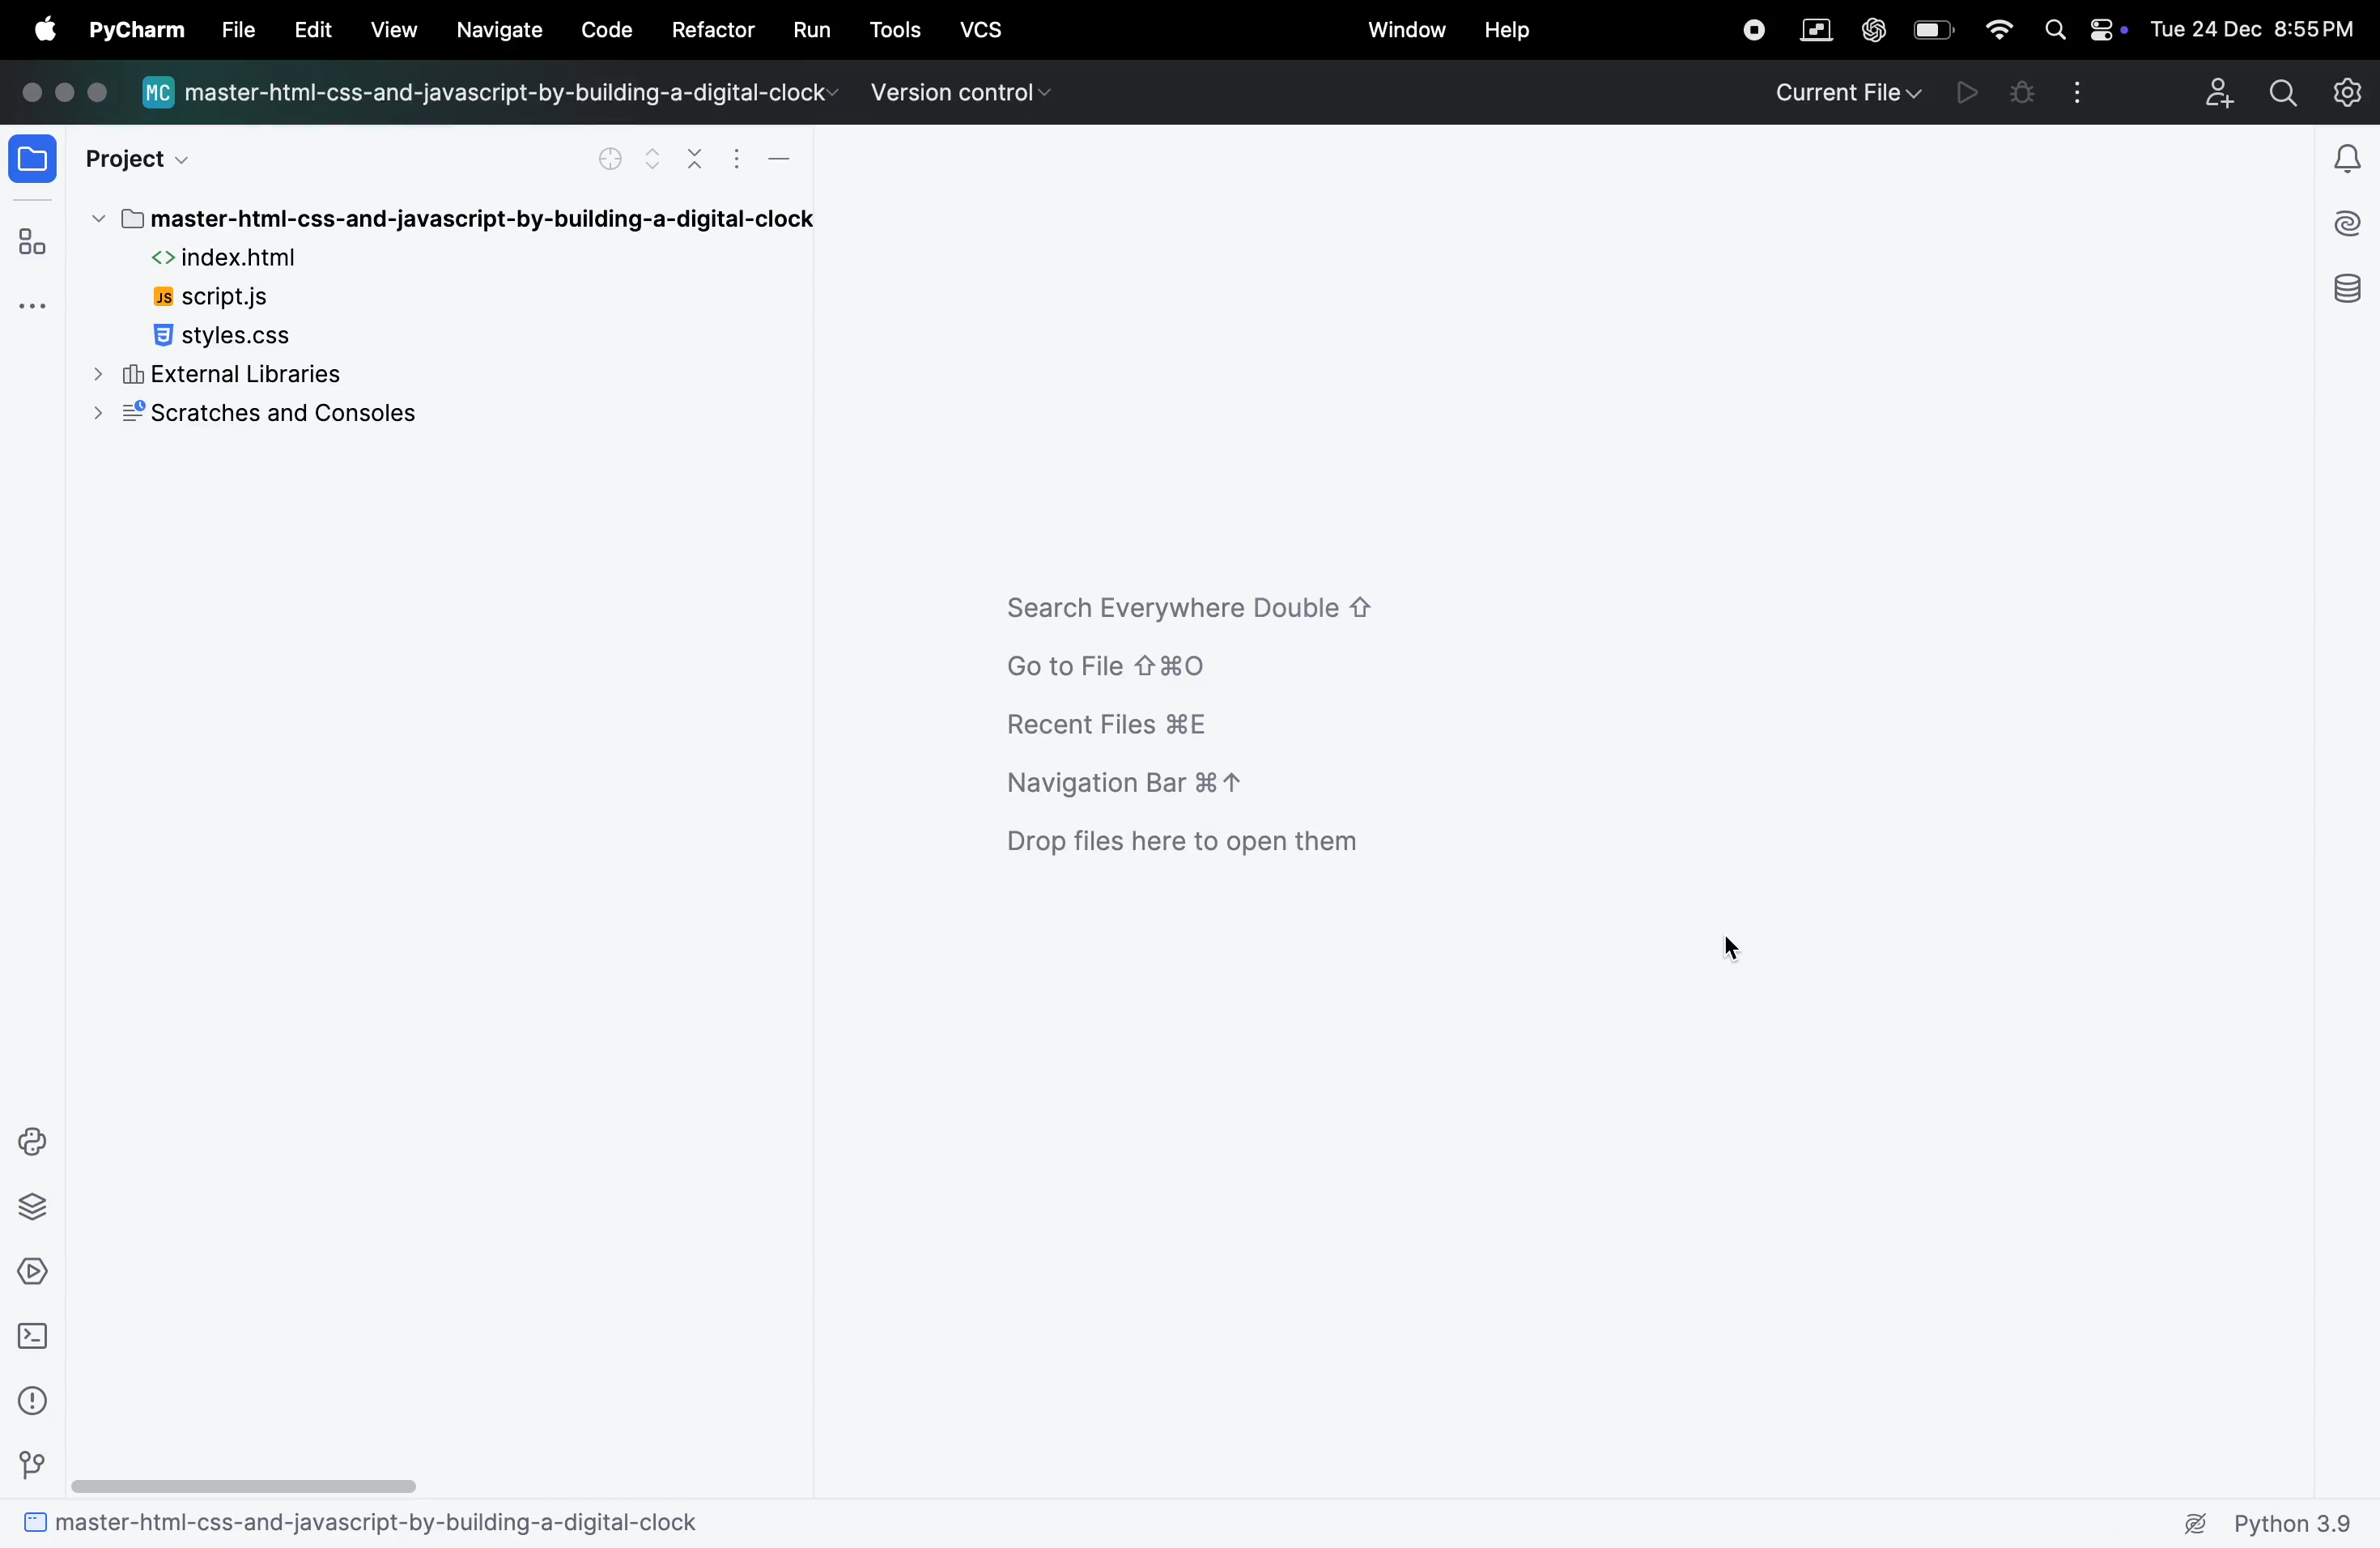  I want to click on navigation bar, so click(1137, 784).